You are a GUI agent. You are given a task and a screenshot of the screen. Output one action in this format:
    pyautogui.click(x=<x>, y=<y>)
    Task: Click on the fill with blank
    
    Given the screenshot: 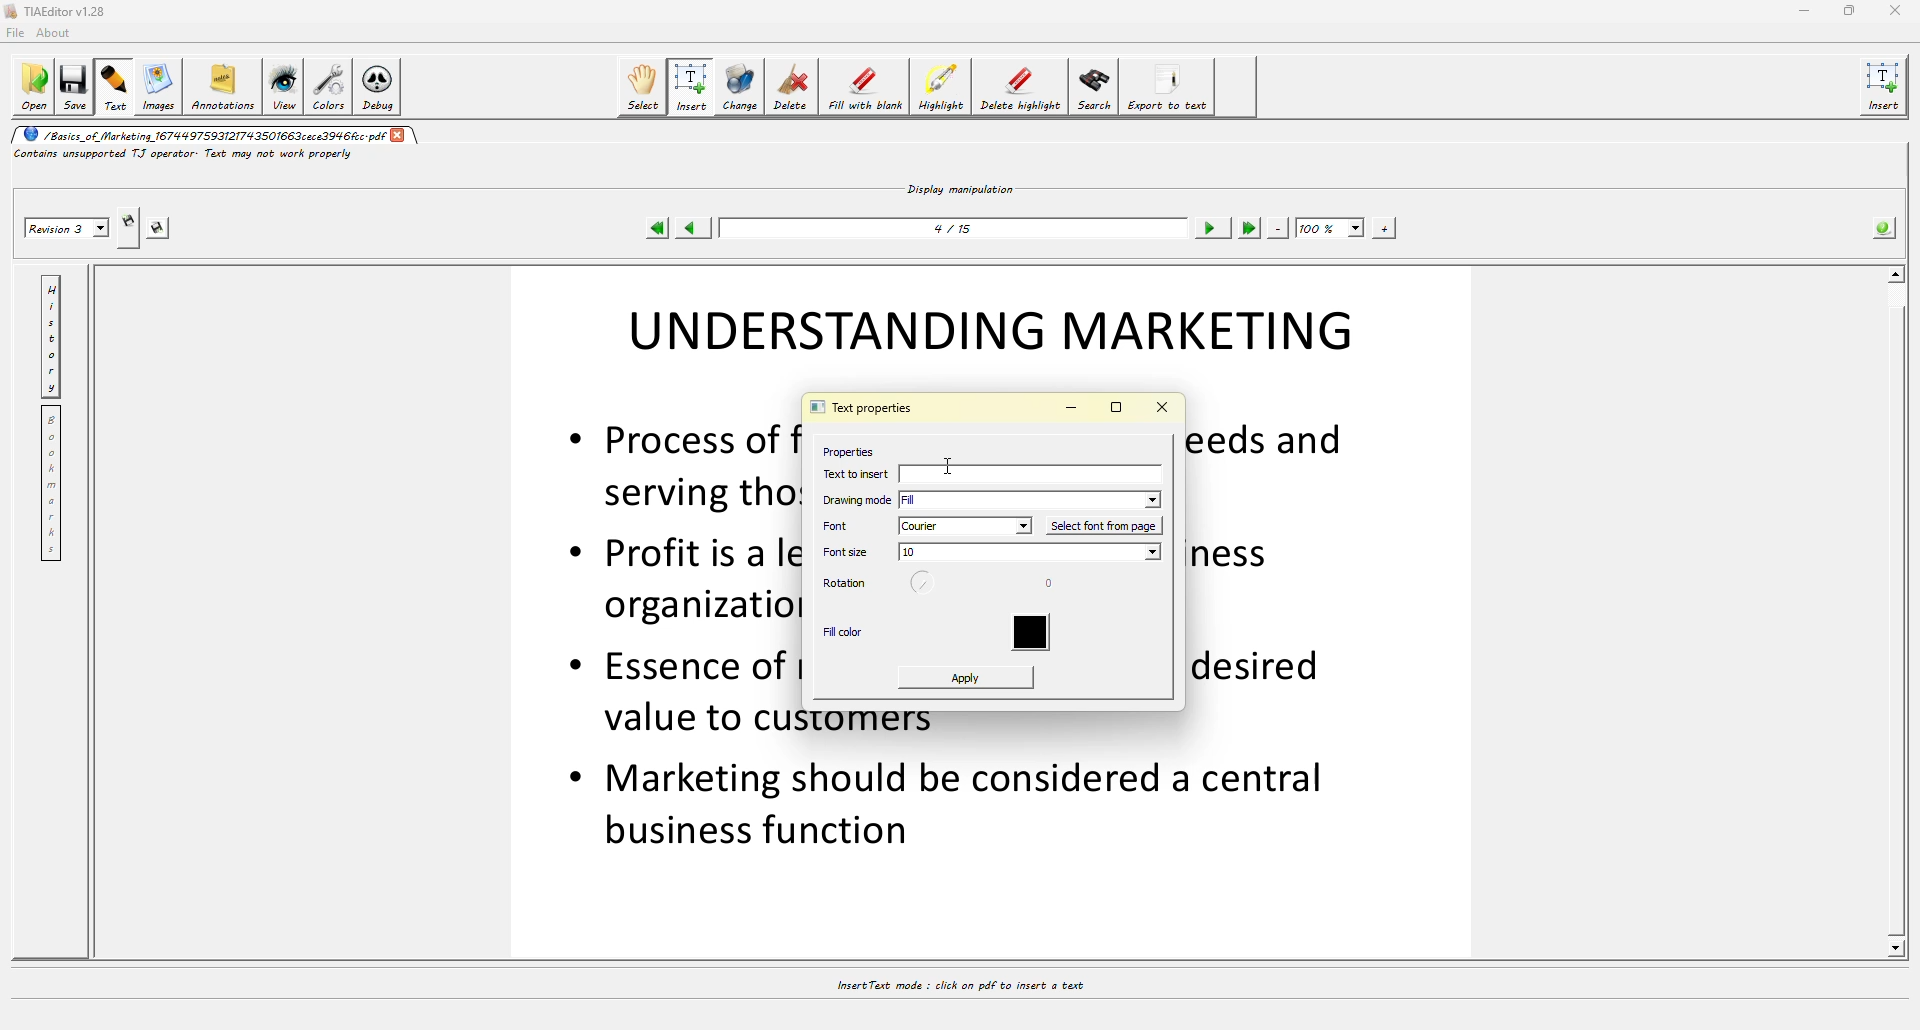 What is the action you would take?
    pyautogui.click(x=866, y=86)
    